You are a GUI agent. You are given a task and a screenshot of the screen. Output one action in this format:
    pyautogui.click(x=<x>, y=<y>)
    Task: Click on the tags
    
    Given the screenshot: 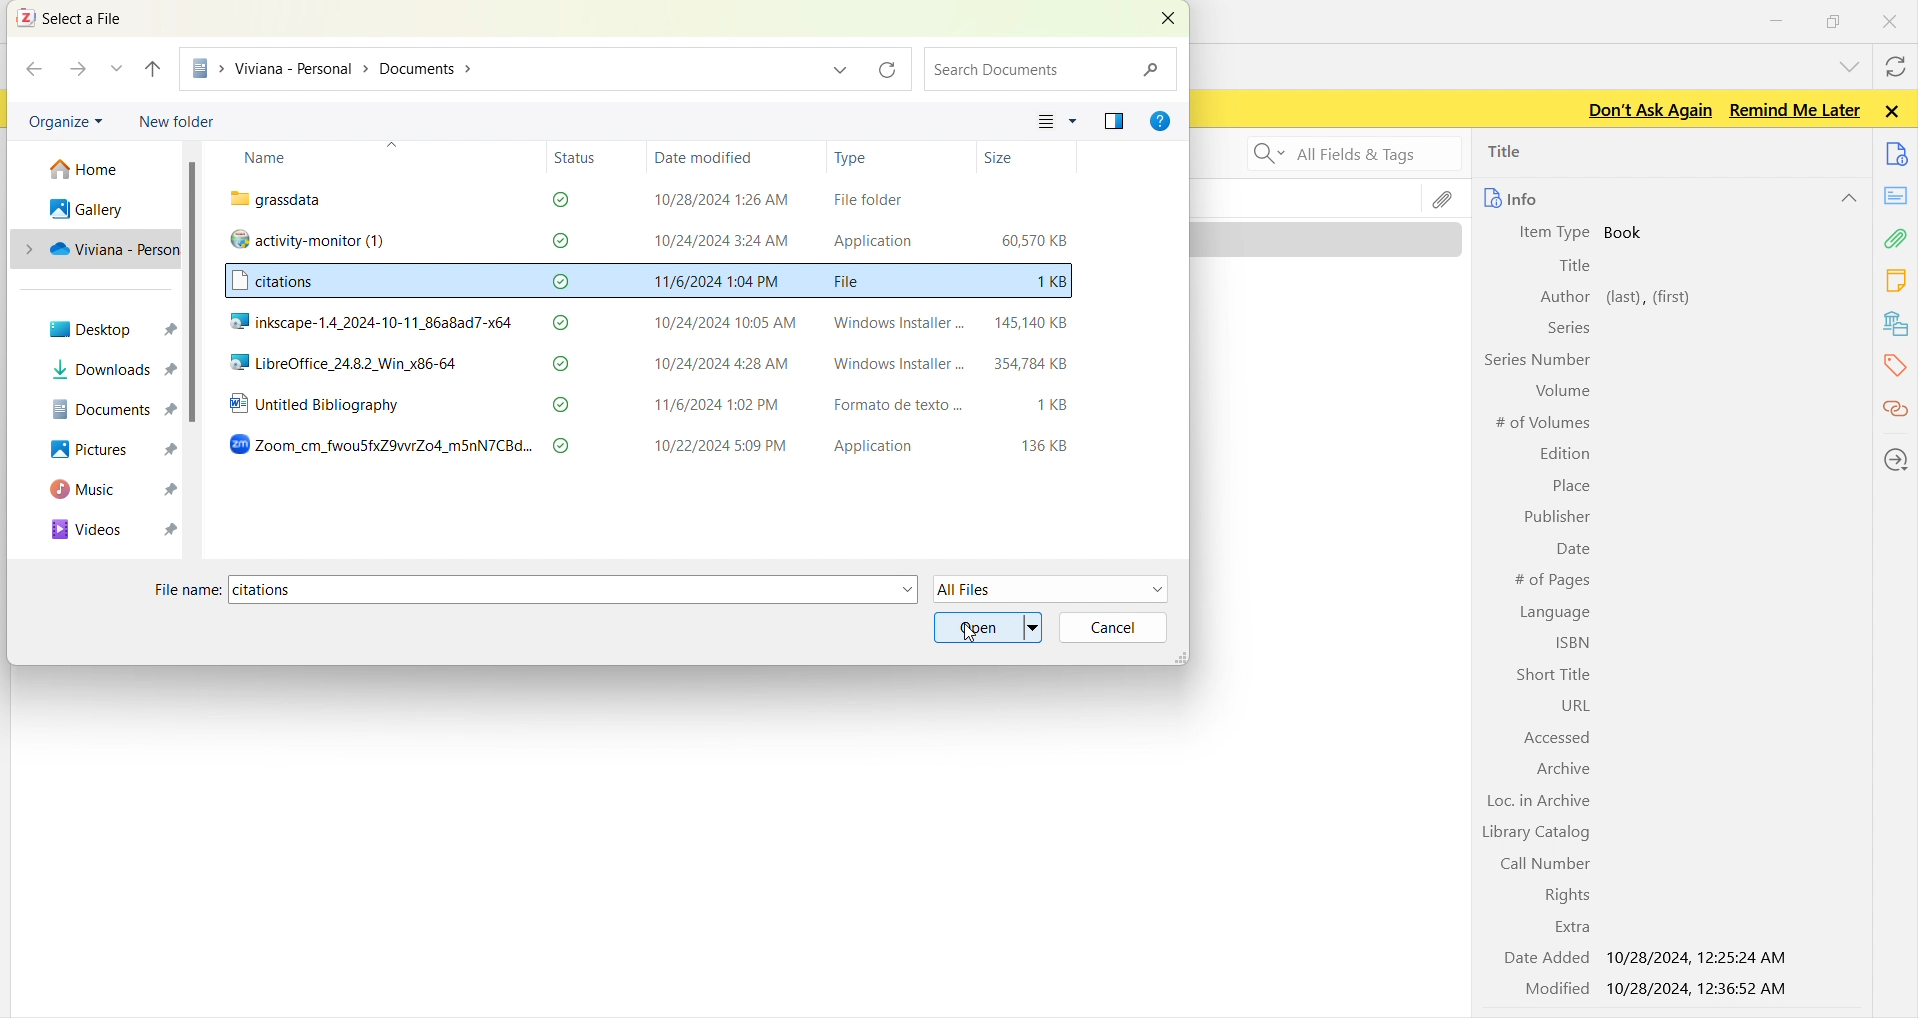 What is the action you would take?
    pyautogui.click(x=1897, y=365)
    